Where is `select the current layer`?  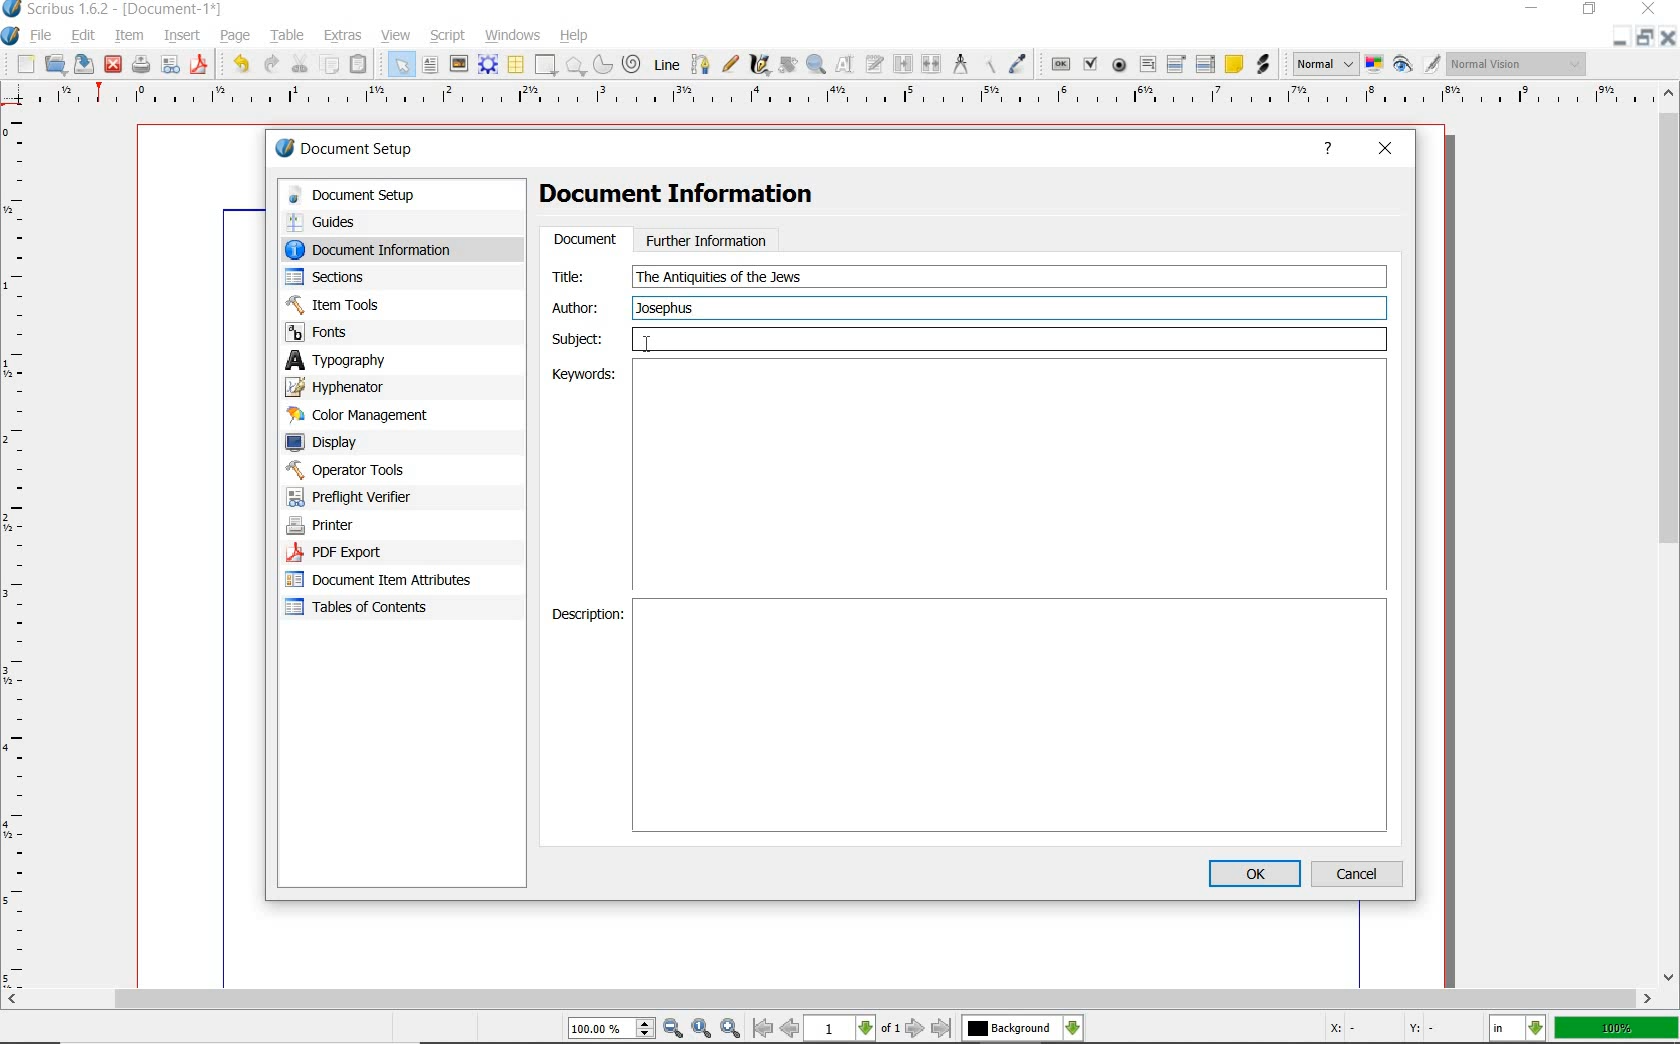 select the current layer is located at coordinates (1023, 1028).